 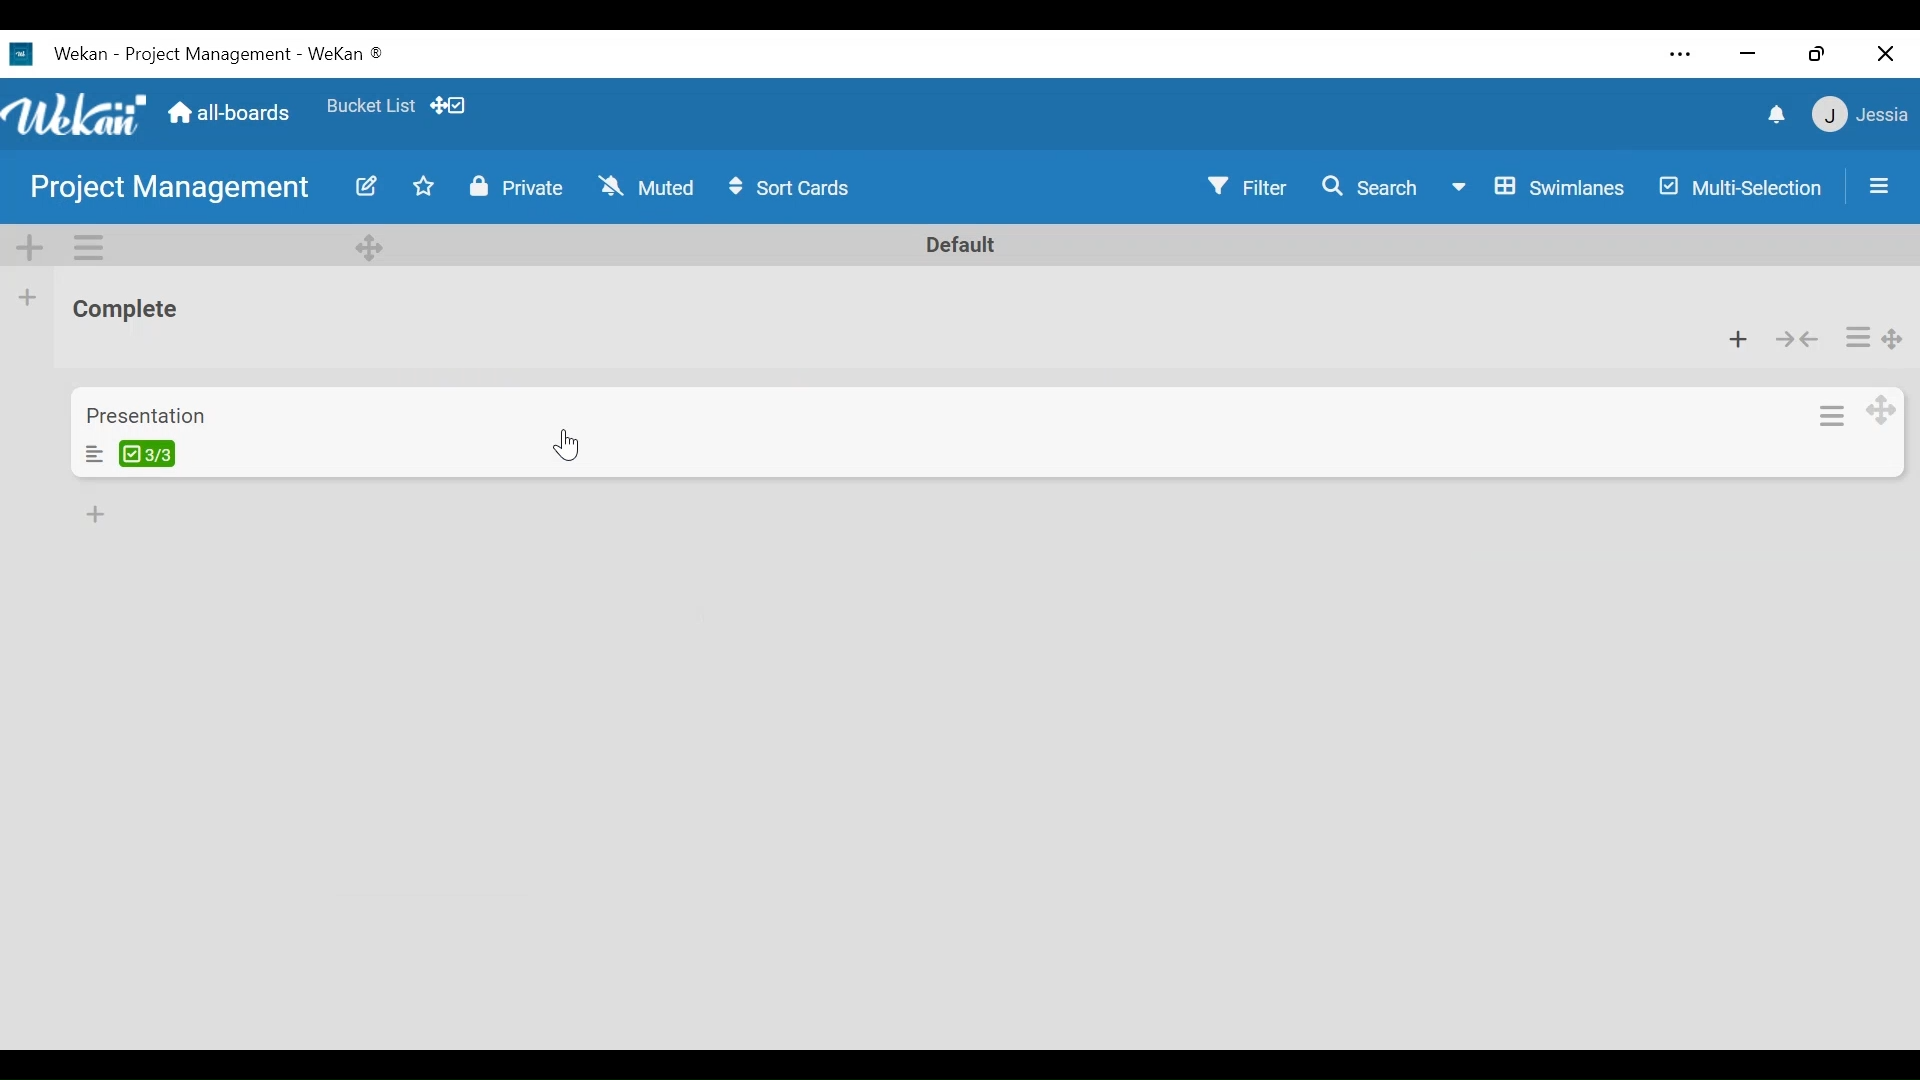 I want to click on Card Title, so click(x=145, y=415).